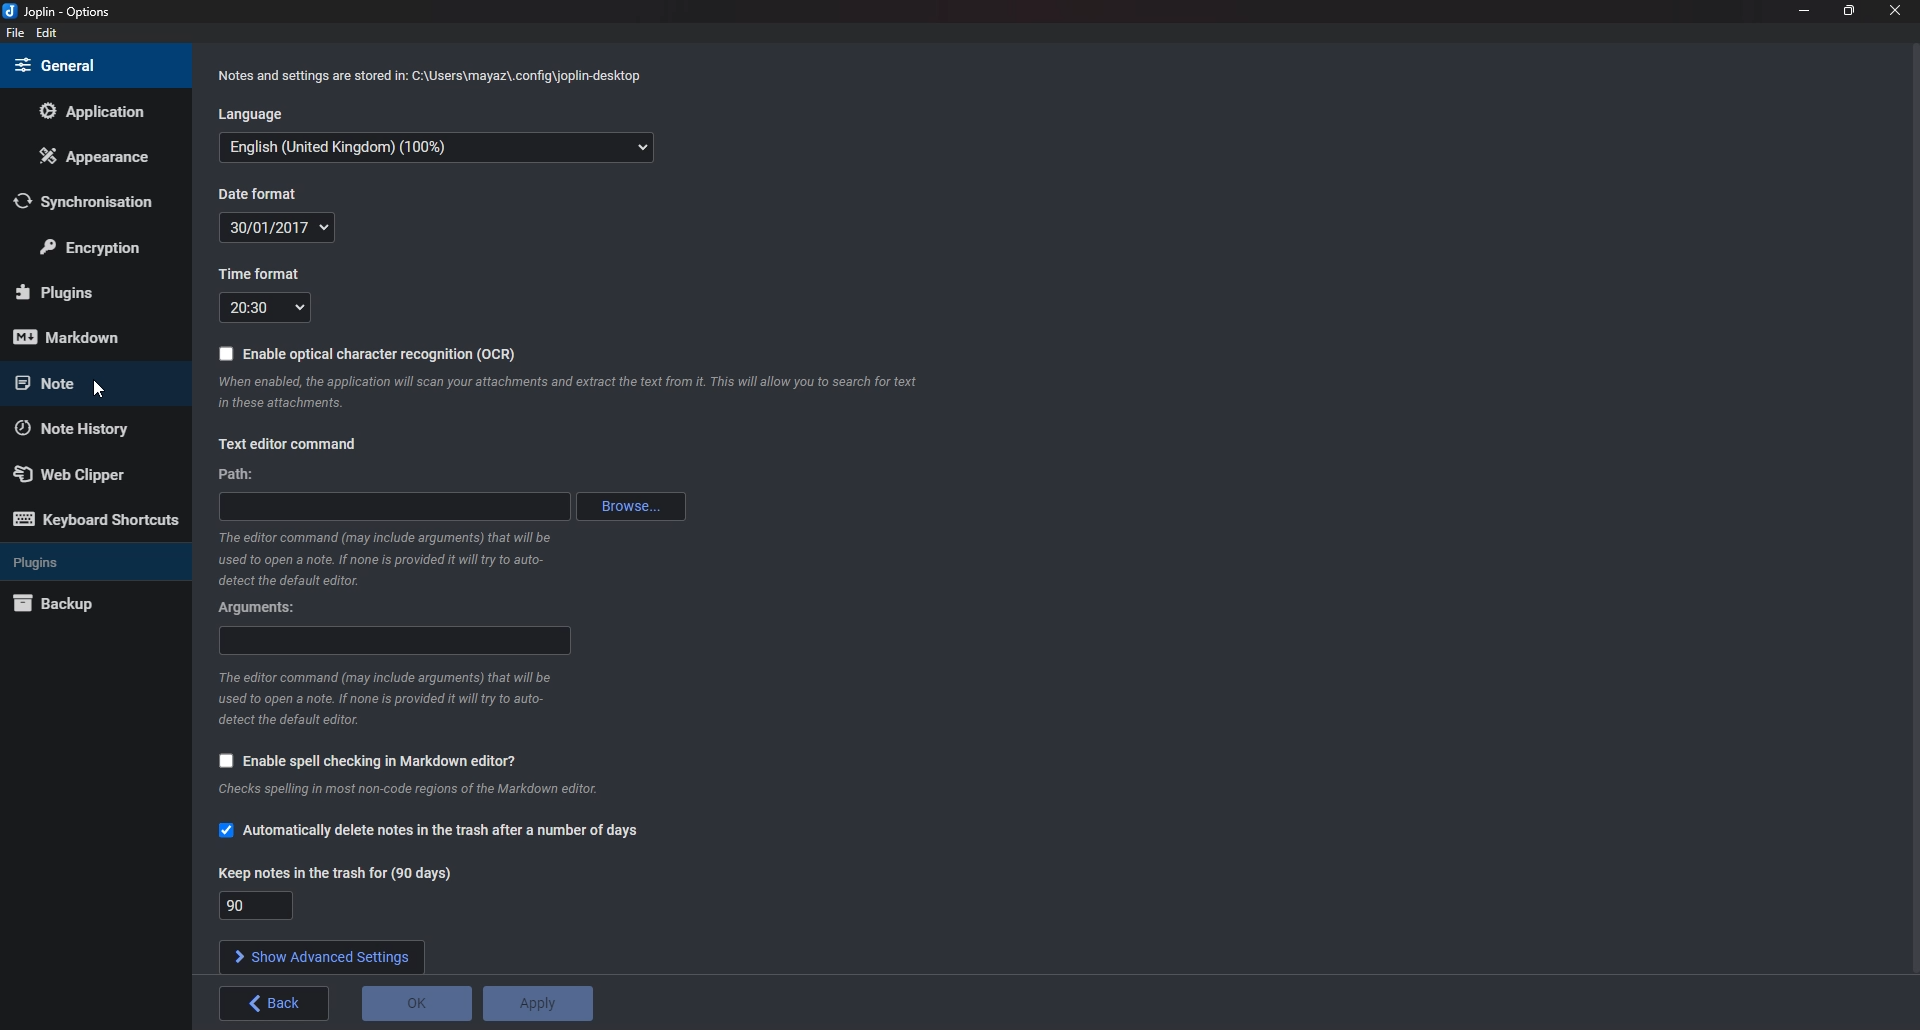 This screenshot has height=1030, width=1920. What do you see at coordinates (292, 442) in the screenshot?
I see `Text editor command` at bounding box center [292, 442].